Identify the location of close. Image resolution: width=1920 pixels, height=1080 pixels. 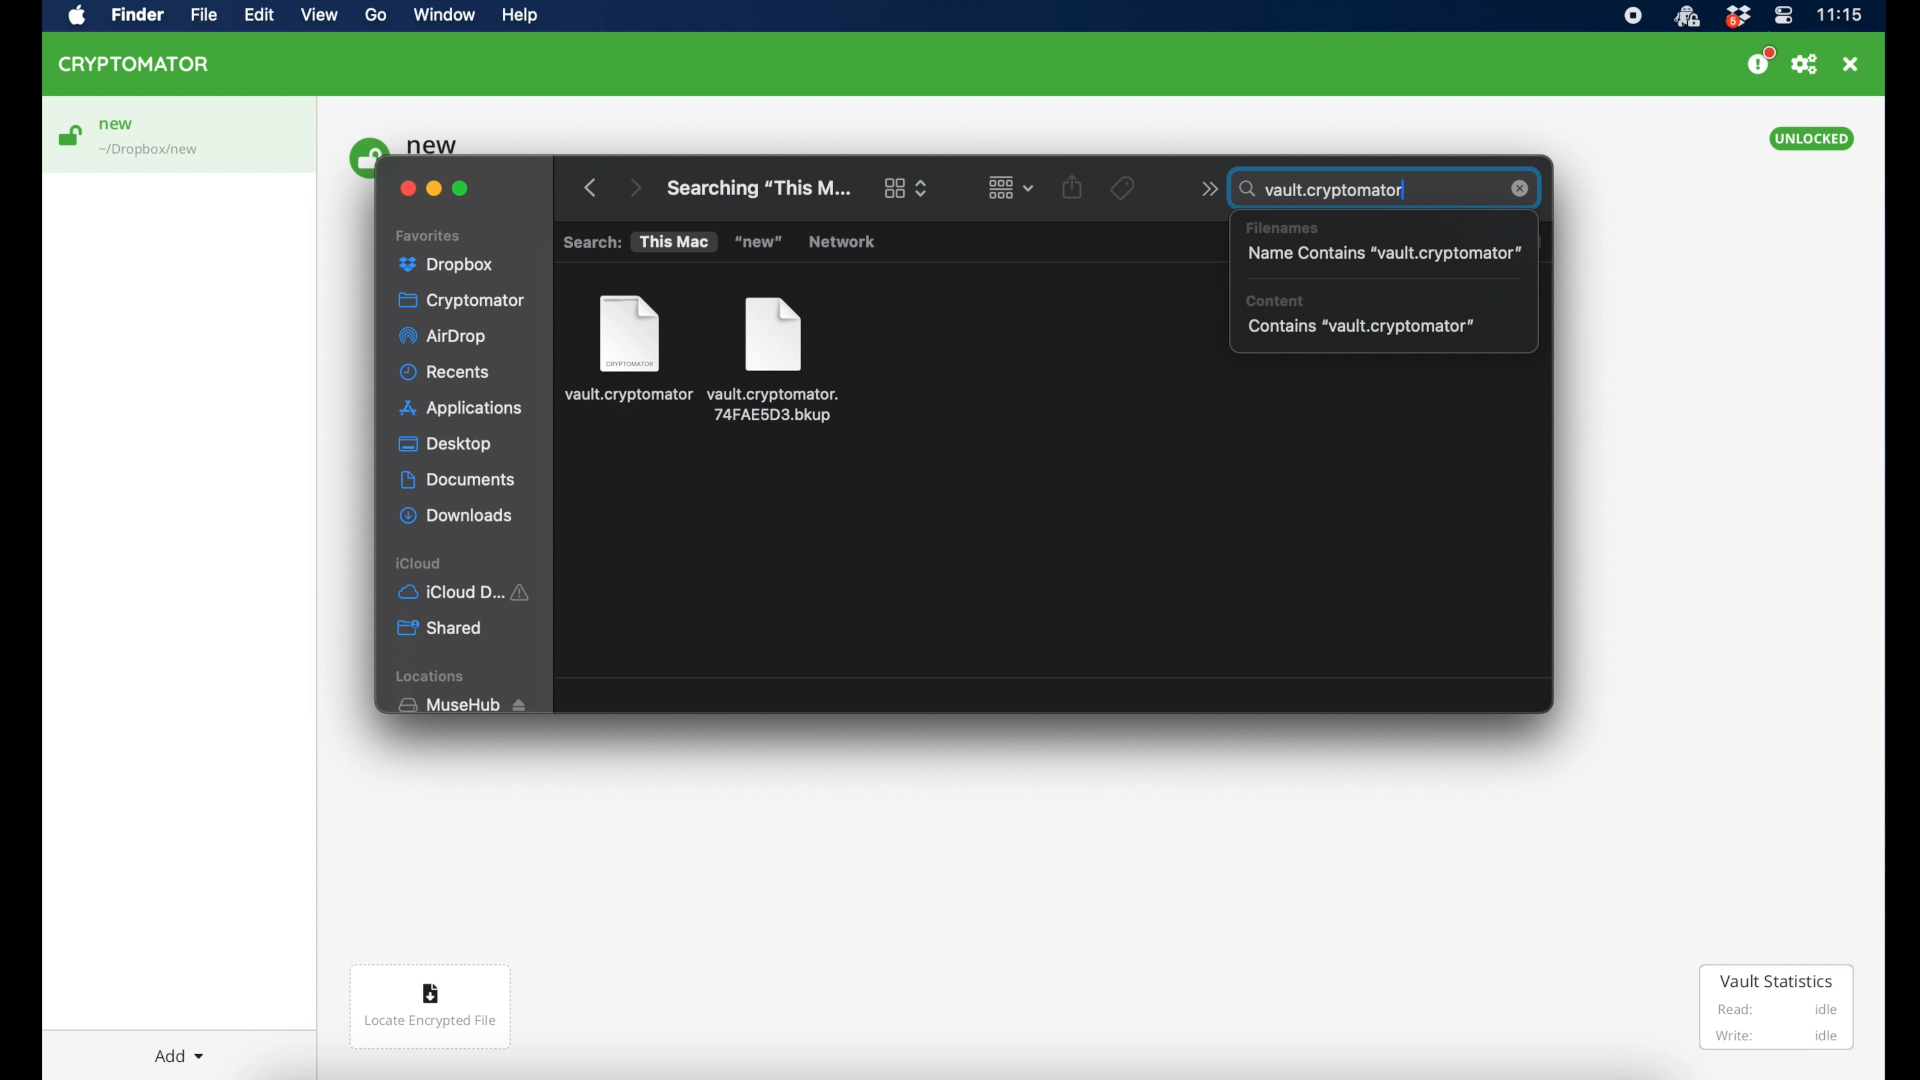
(1521, 189).